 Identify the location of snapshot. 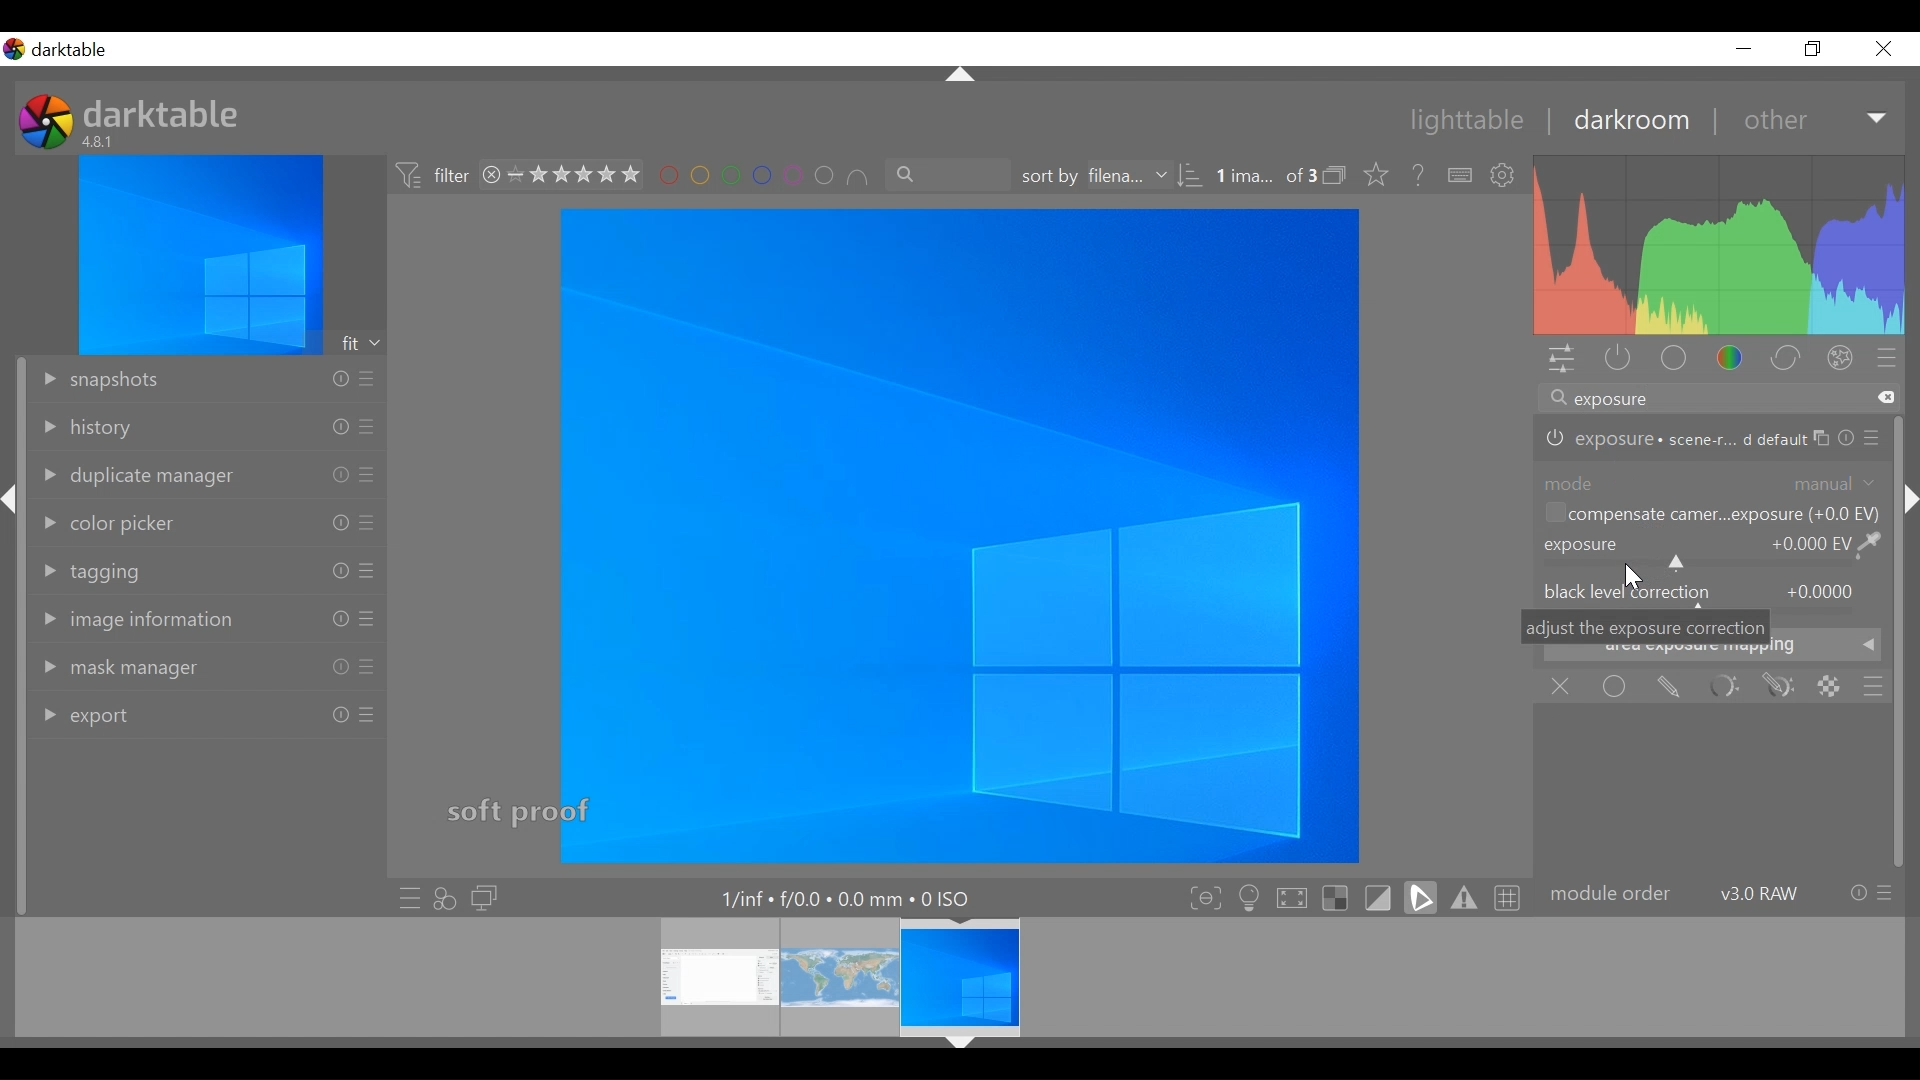
(98, 381).